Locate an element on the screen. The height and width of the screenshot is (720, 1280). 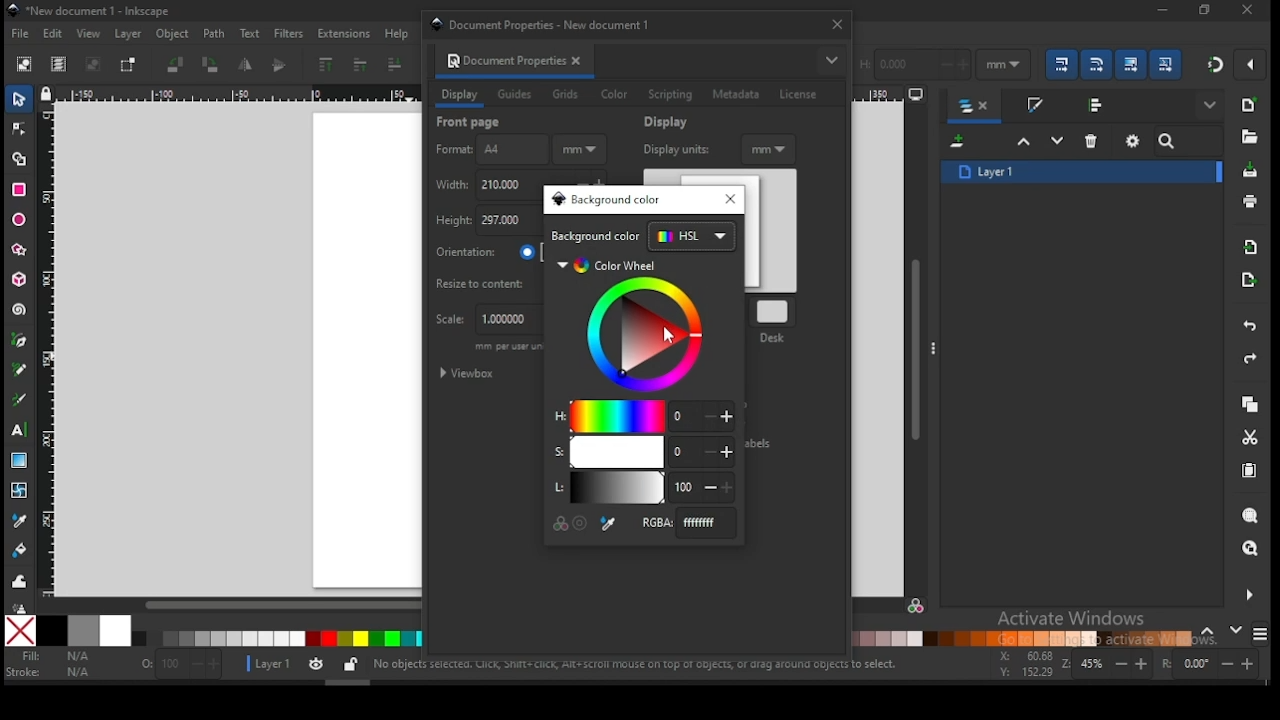
document properties is located at coordinates (503, 60).